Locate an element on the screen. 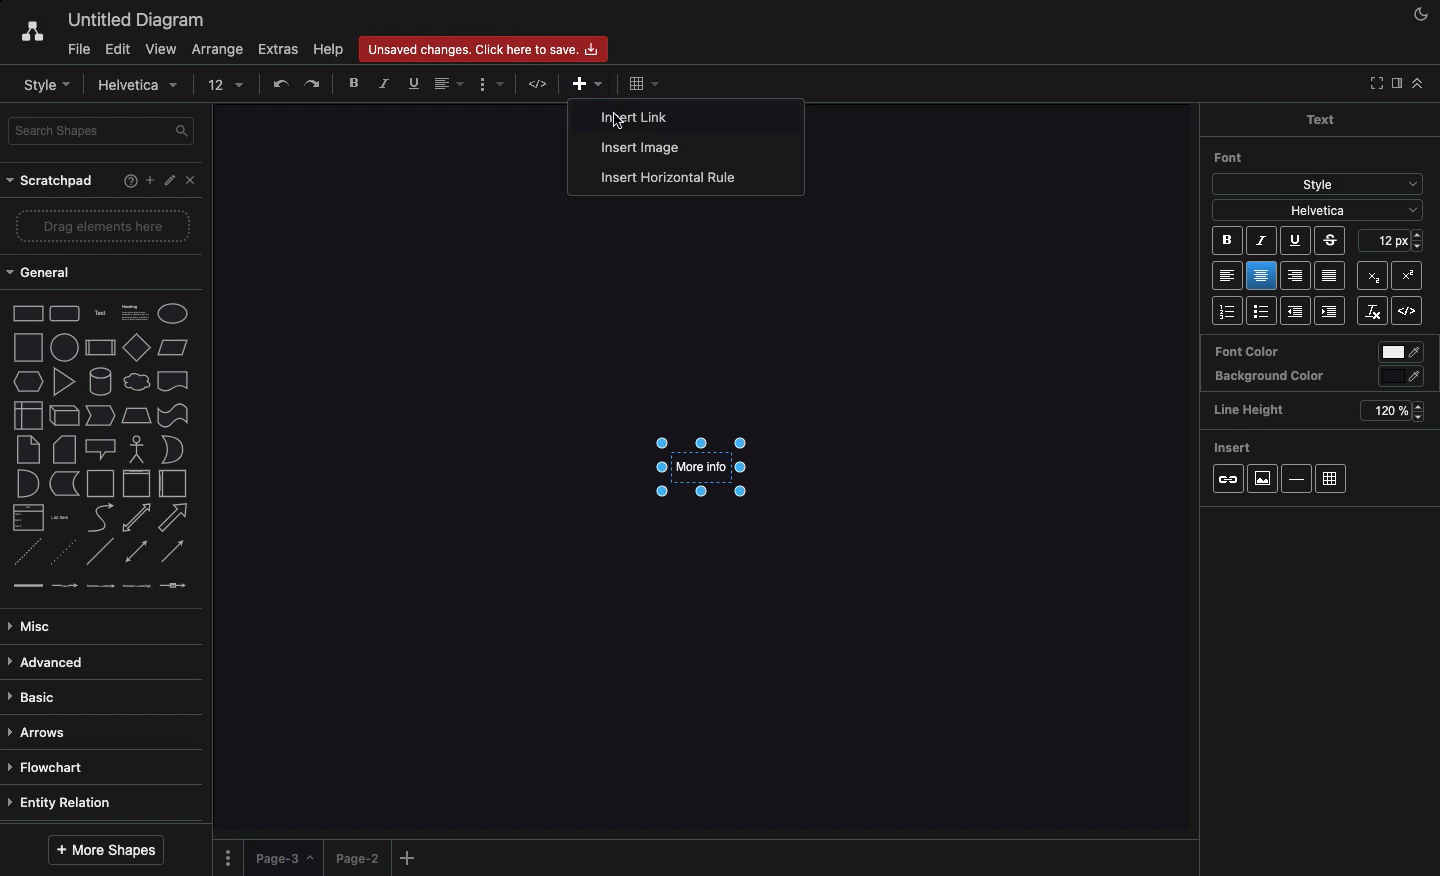 This screenshot has height=876, width=1440. callout is located at coordinates (101, 450).